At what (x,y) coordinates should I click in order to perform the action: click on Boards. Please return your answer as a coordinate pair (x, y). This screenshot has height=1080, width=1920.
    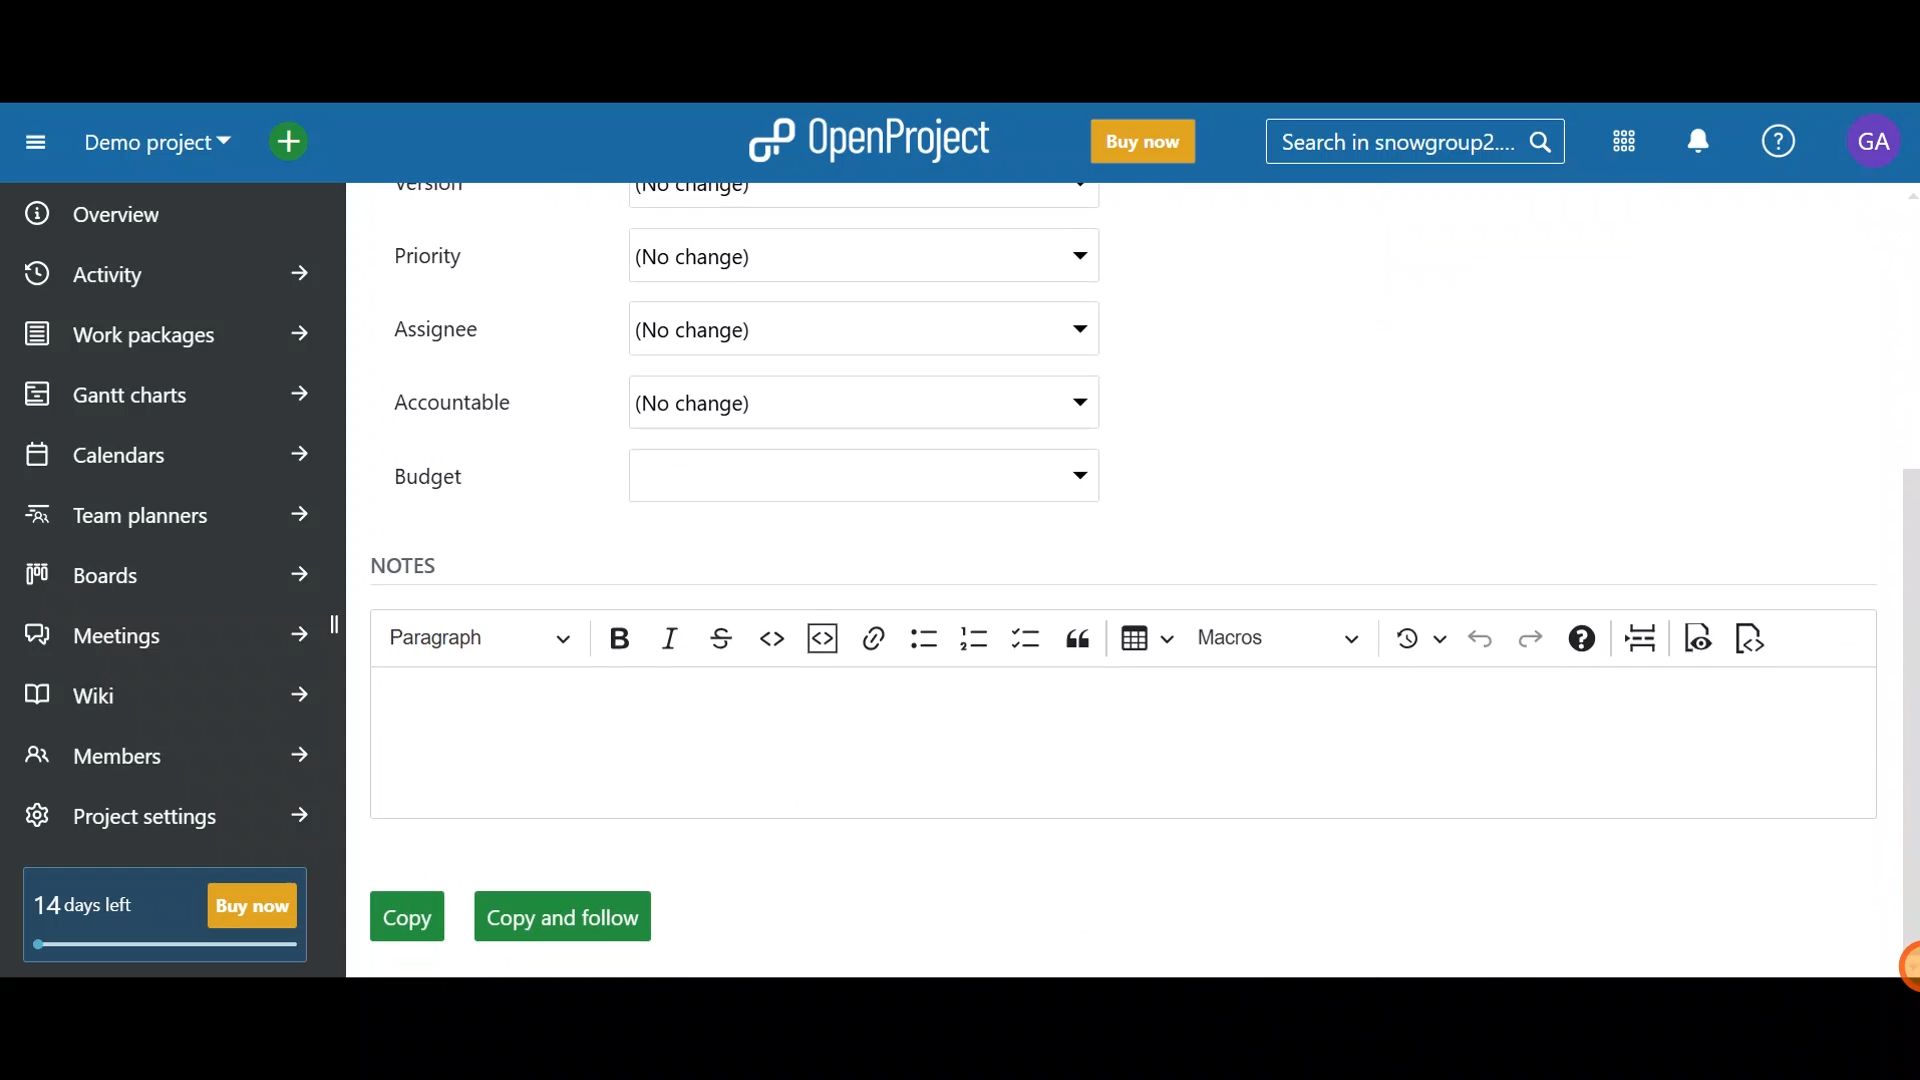
    Looking at the image, I should click on (169, 568).